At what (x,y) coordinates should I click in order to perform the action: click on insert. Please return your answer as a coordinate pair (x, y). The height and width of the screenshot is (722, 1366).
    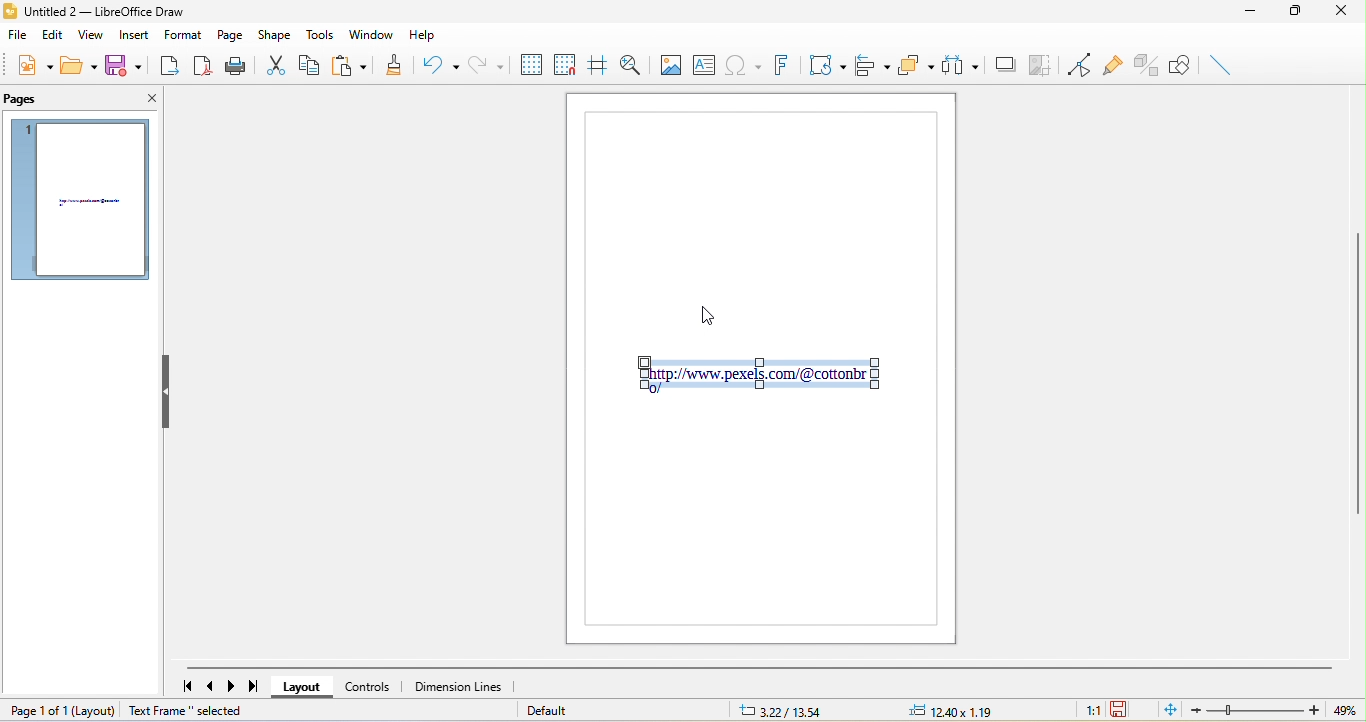
    Looking at the image, I should click on (132, 34).